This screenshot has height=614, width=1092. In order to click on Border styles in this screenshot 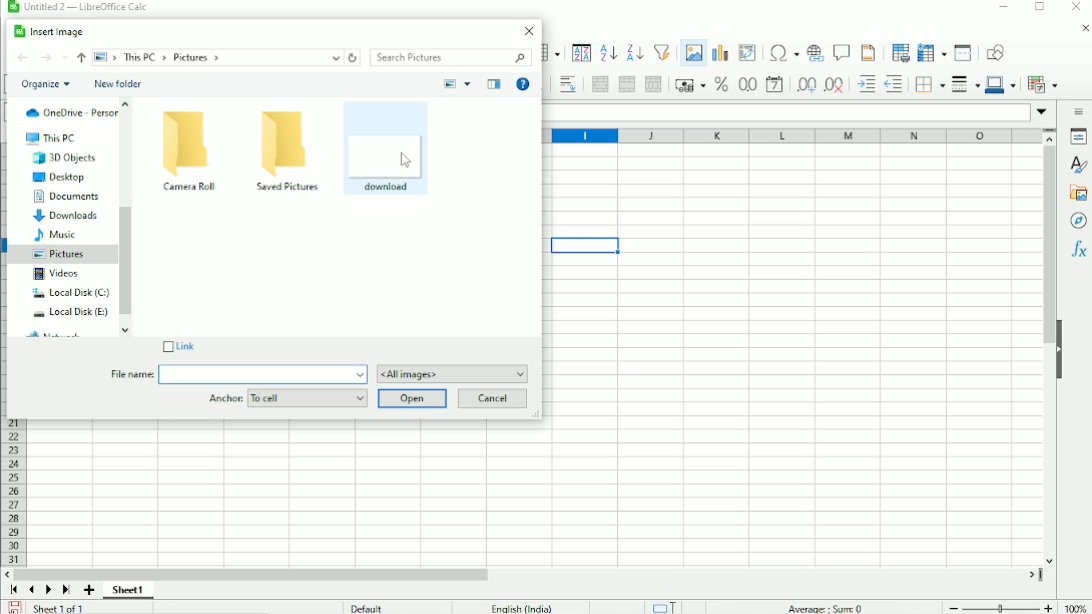, I will do `click(965, 86)`.